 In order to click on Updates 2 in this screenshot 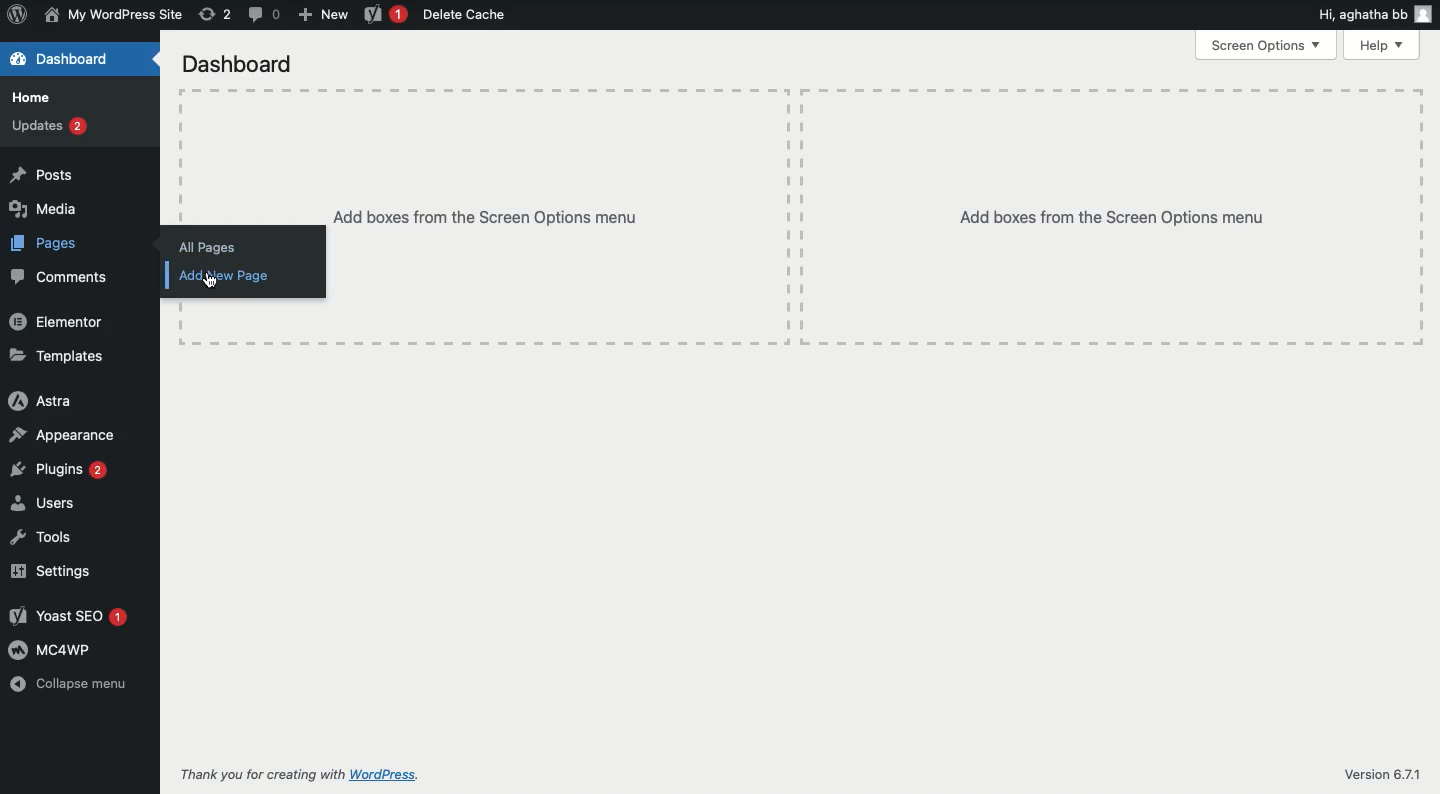, I will do `click(47, 126)`.